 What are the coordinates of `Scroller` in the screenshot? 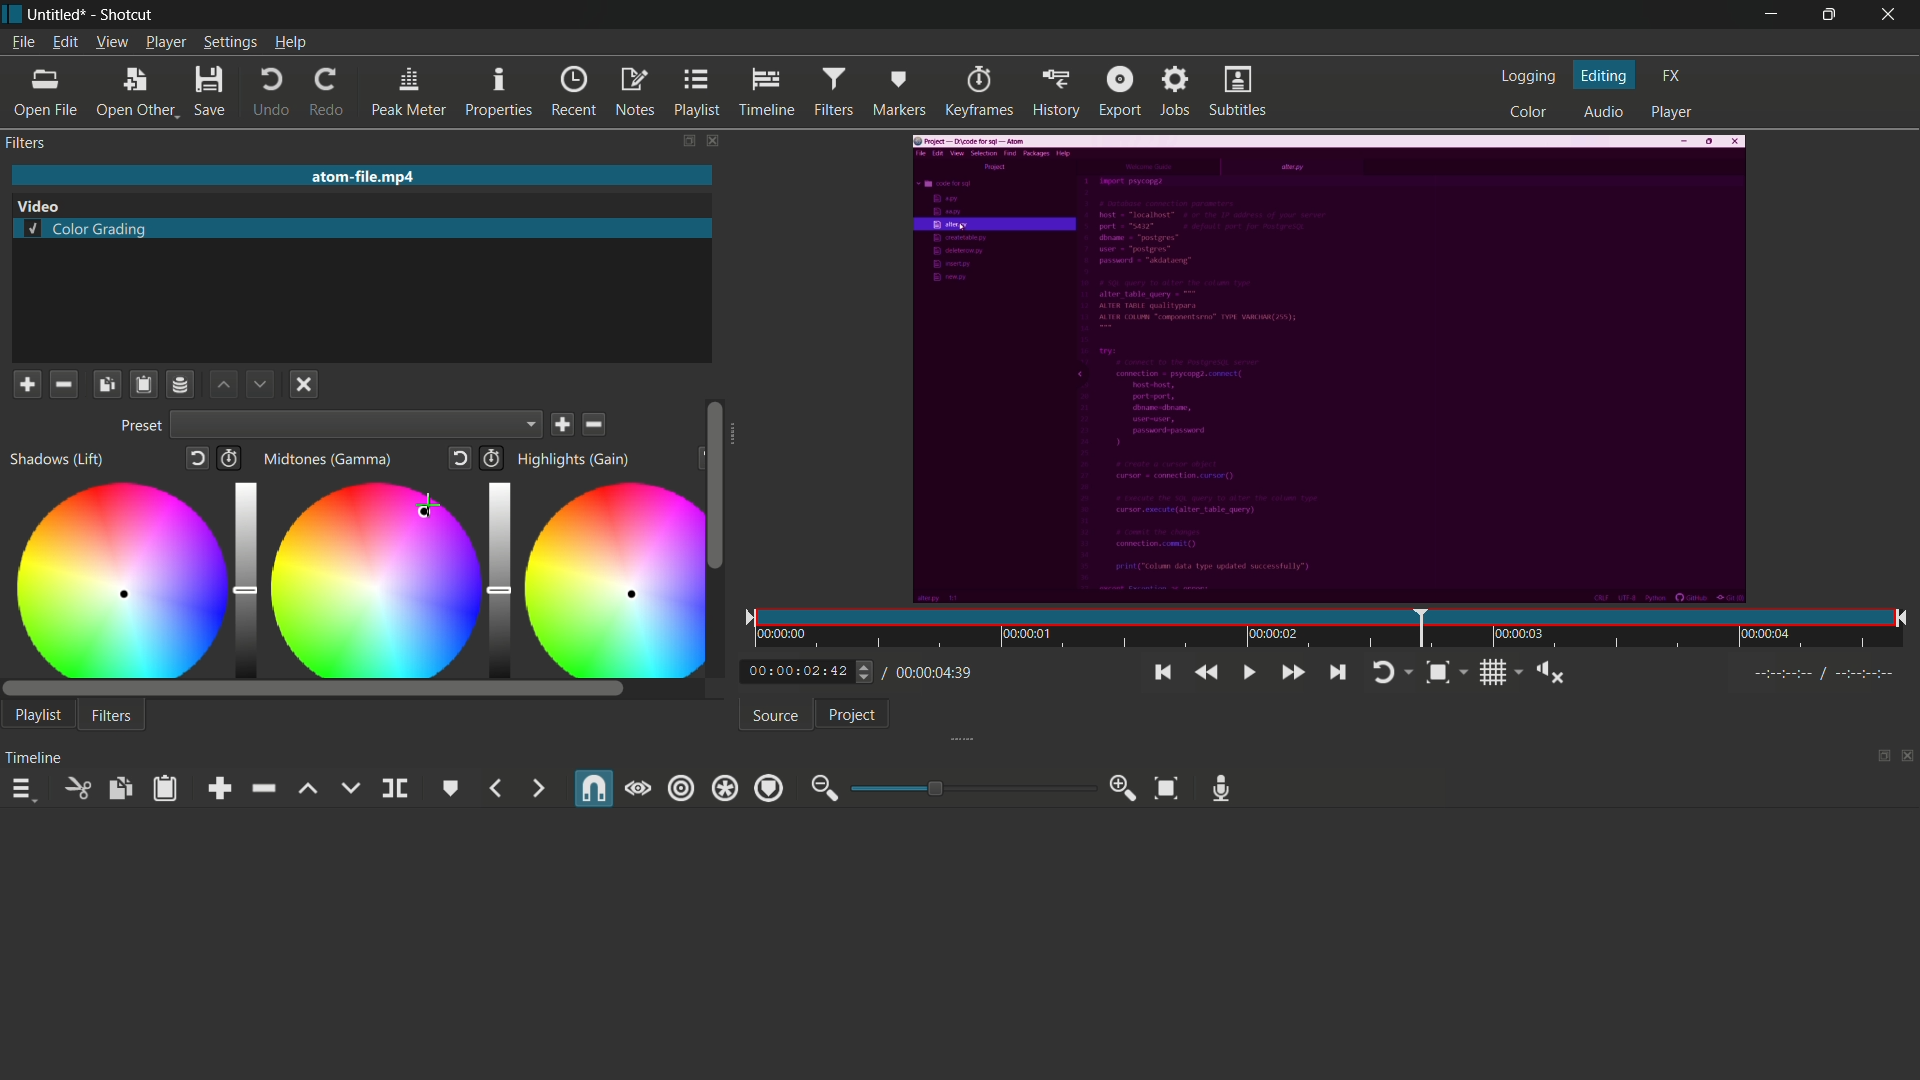 It's located at (719, 484).